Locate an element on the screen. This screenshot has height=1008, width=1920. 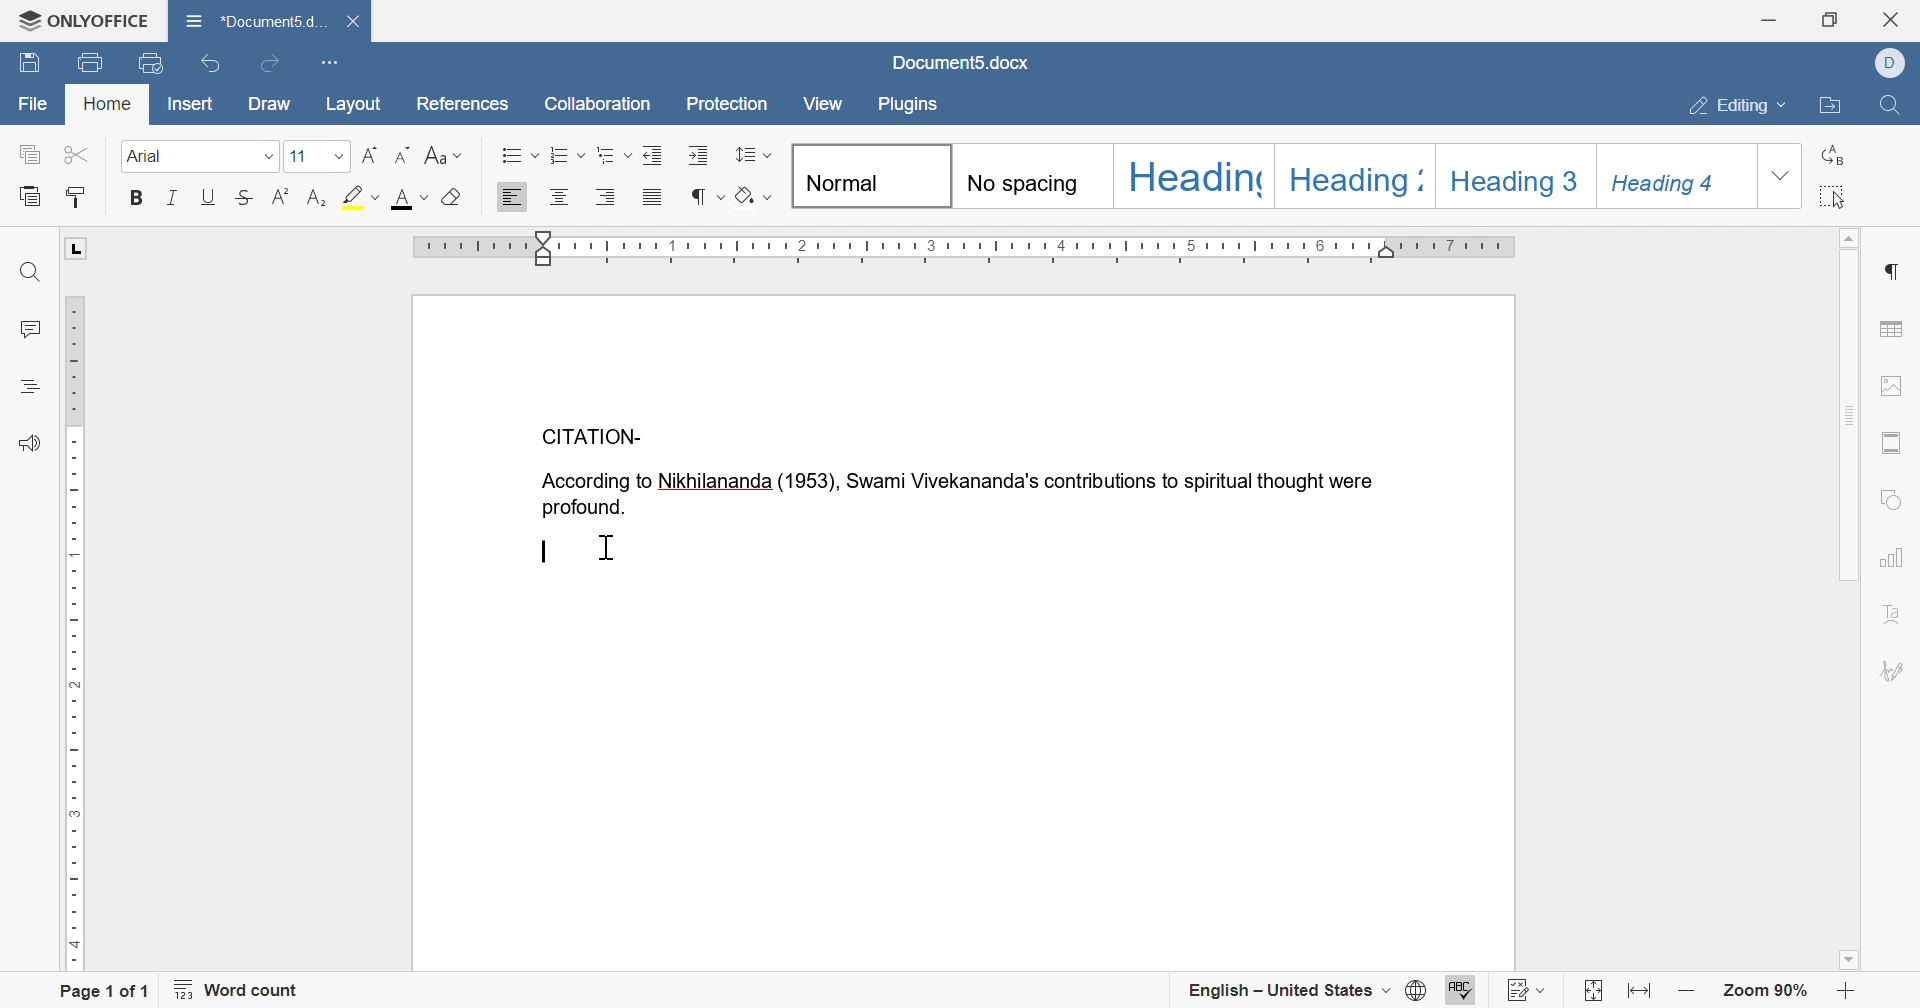
ruler is located at coordinates (77, 634).